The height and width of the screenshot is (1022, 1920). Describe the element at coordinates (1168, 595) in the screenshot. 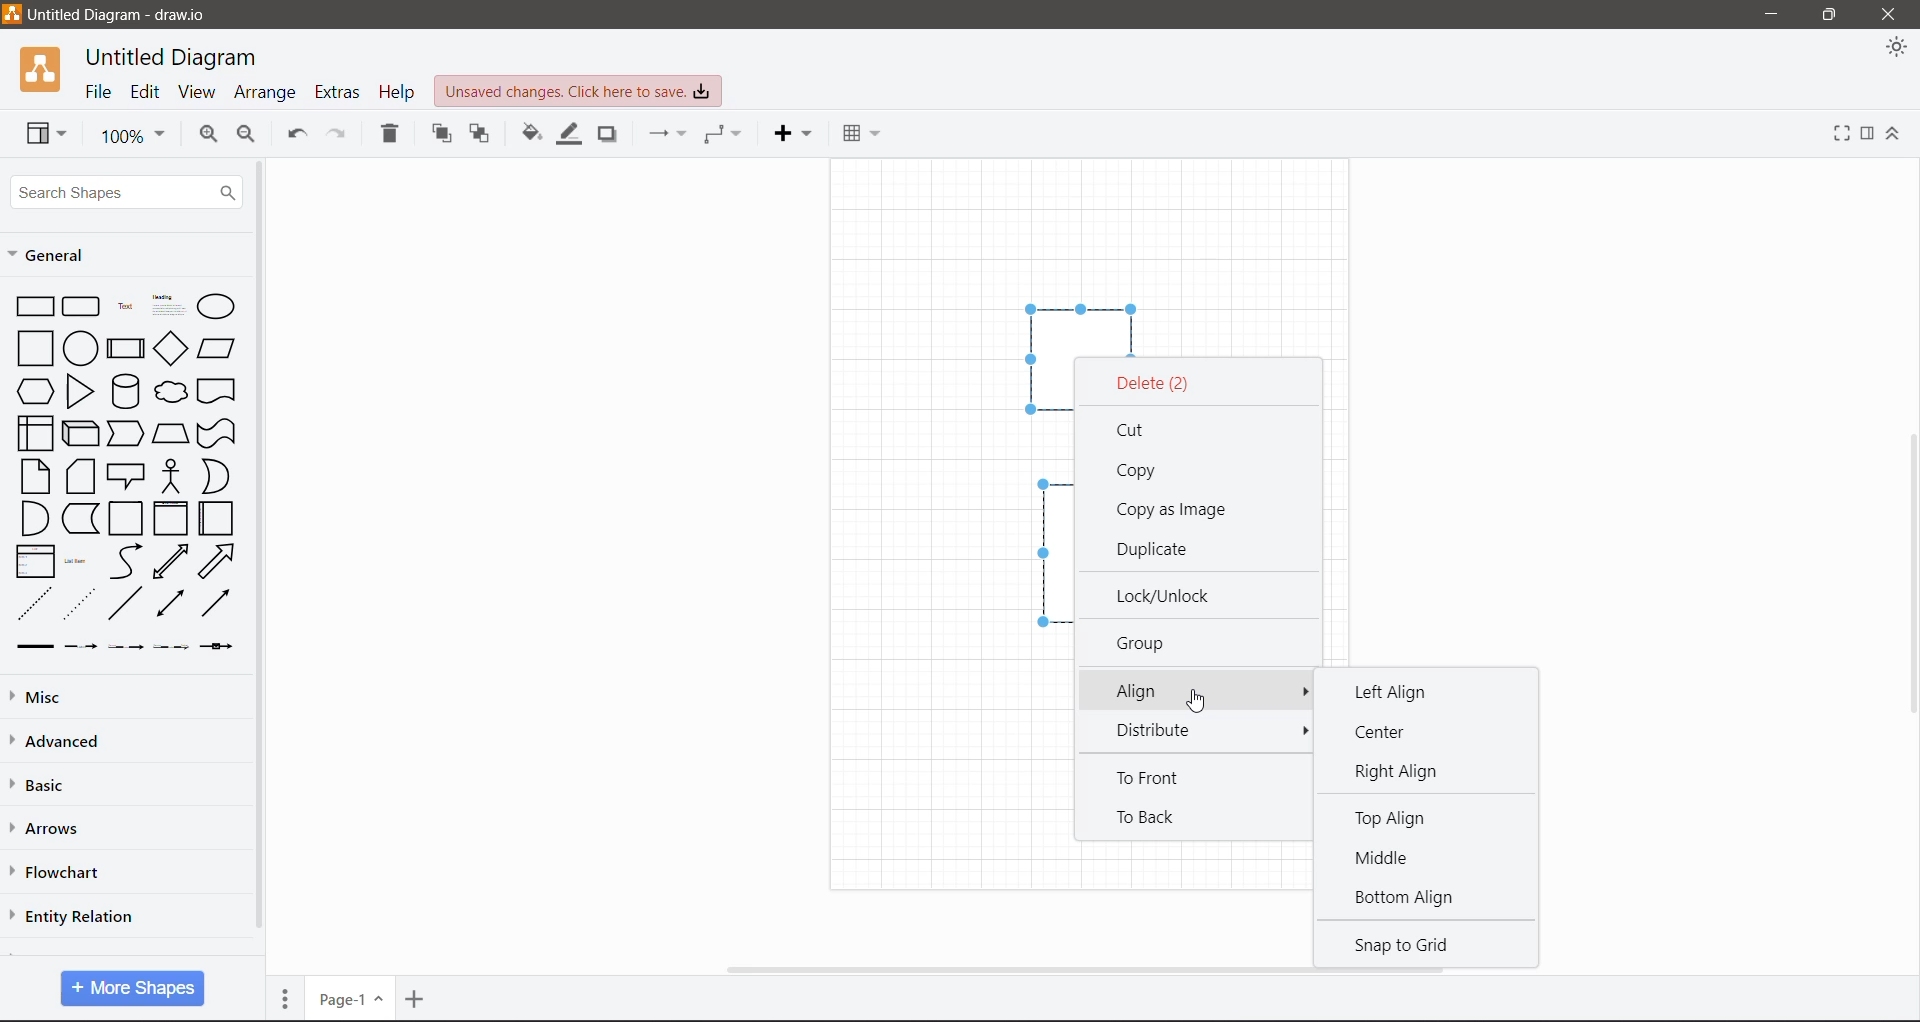

I see `Lock/Unlock` at that location.